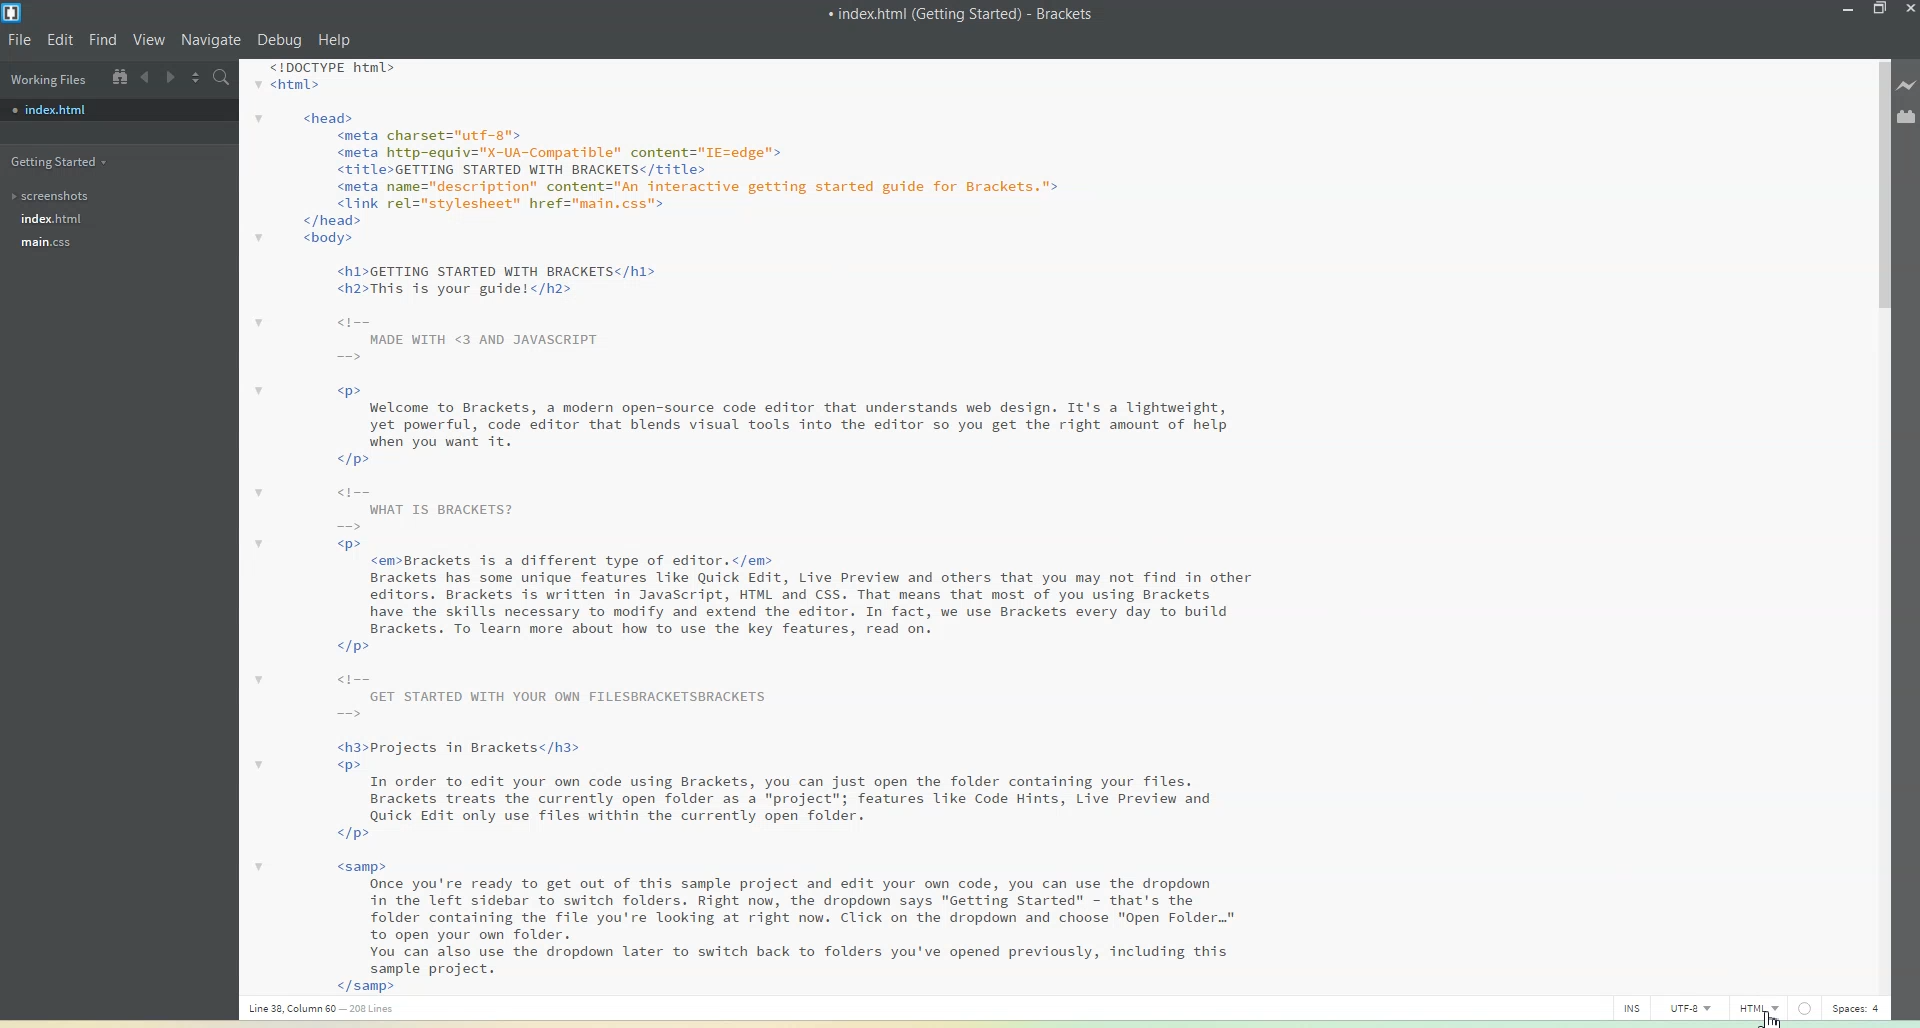  What do you see at coordinates (1856, 1008) in the screenshot?
I see `Spaces` at bounding box center [1856, 1008].